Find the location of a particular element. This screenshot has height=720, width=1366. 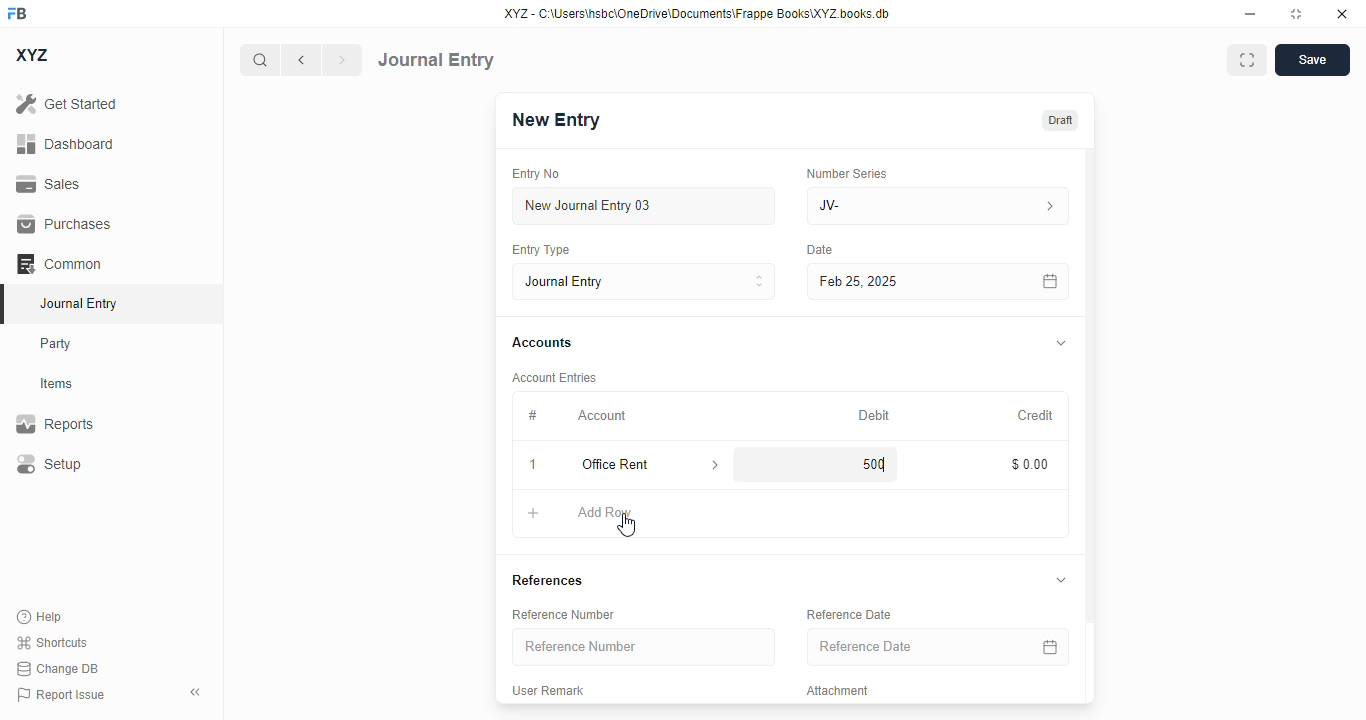

account entries is located at coordinates (554, 377).